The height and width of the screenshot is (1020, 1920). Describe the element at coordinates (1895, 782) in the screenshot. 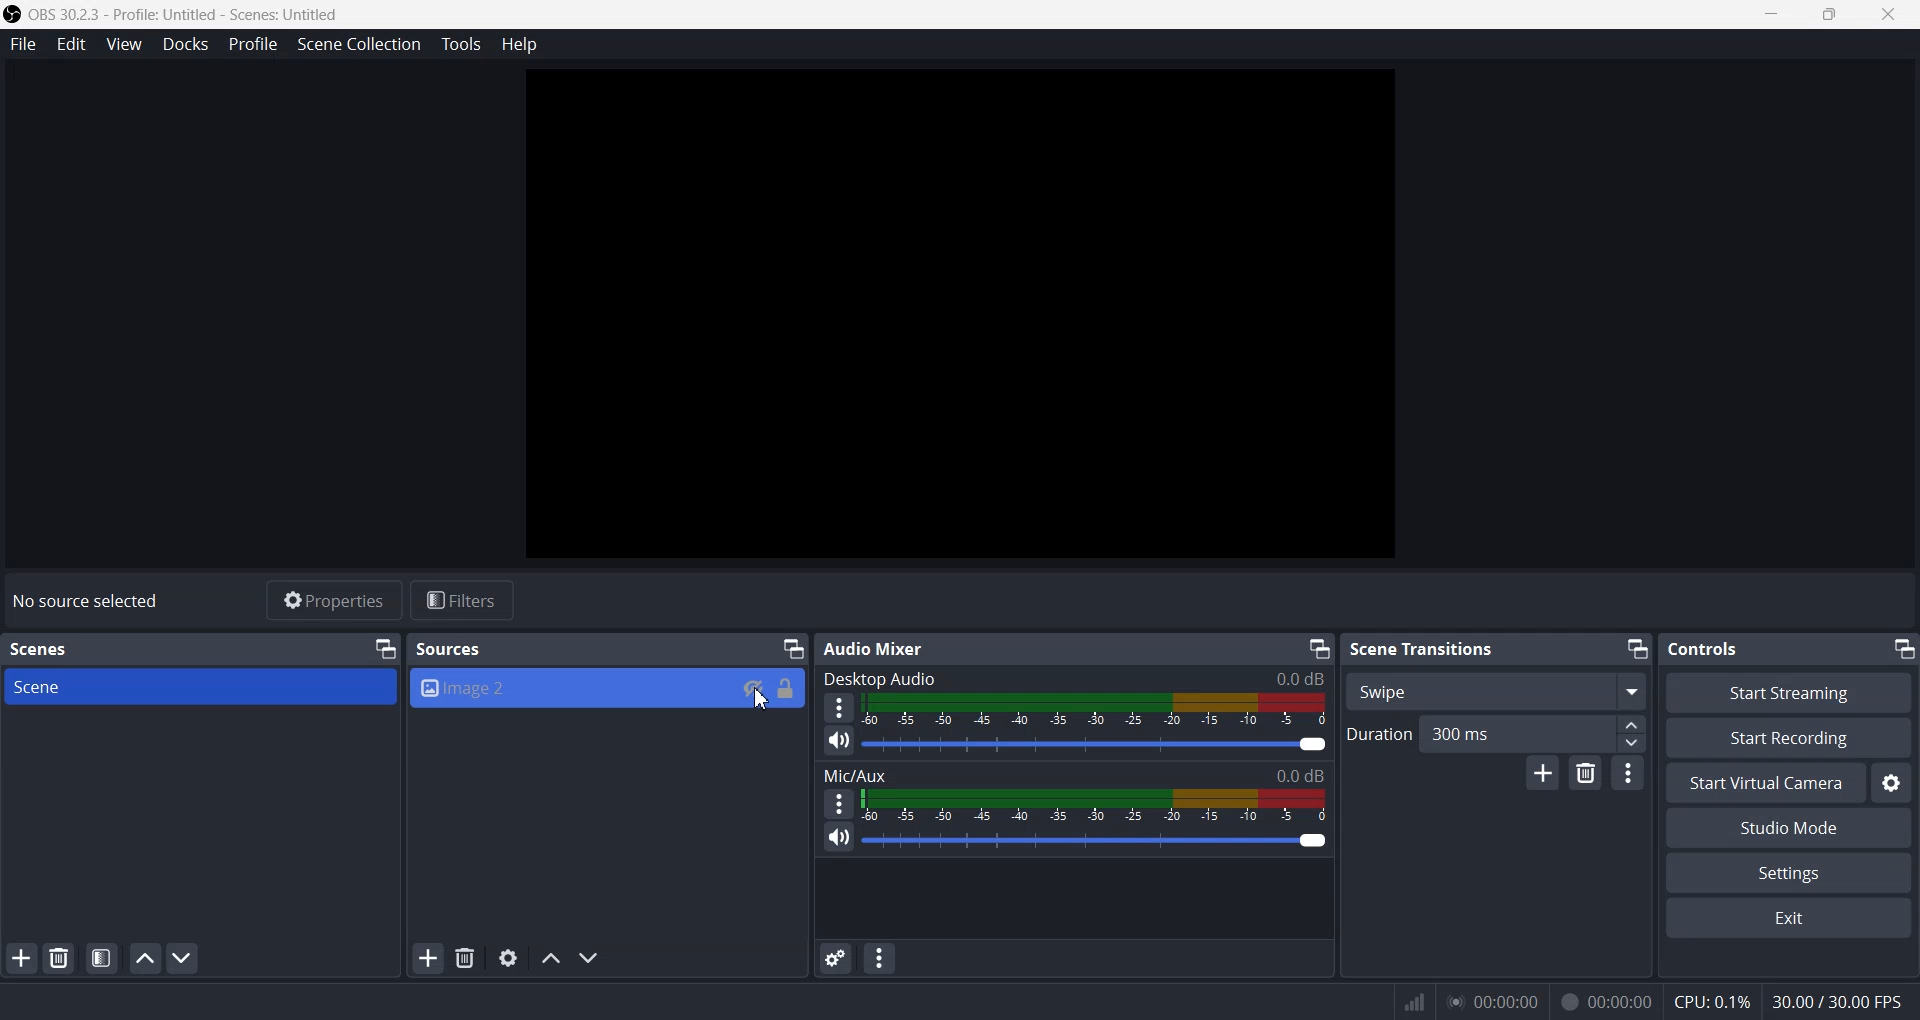

I see `Settings` at that location.